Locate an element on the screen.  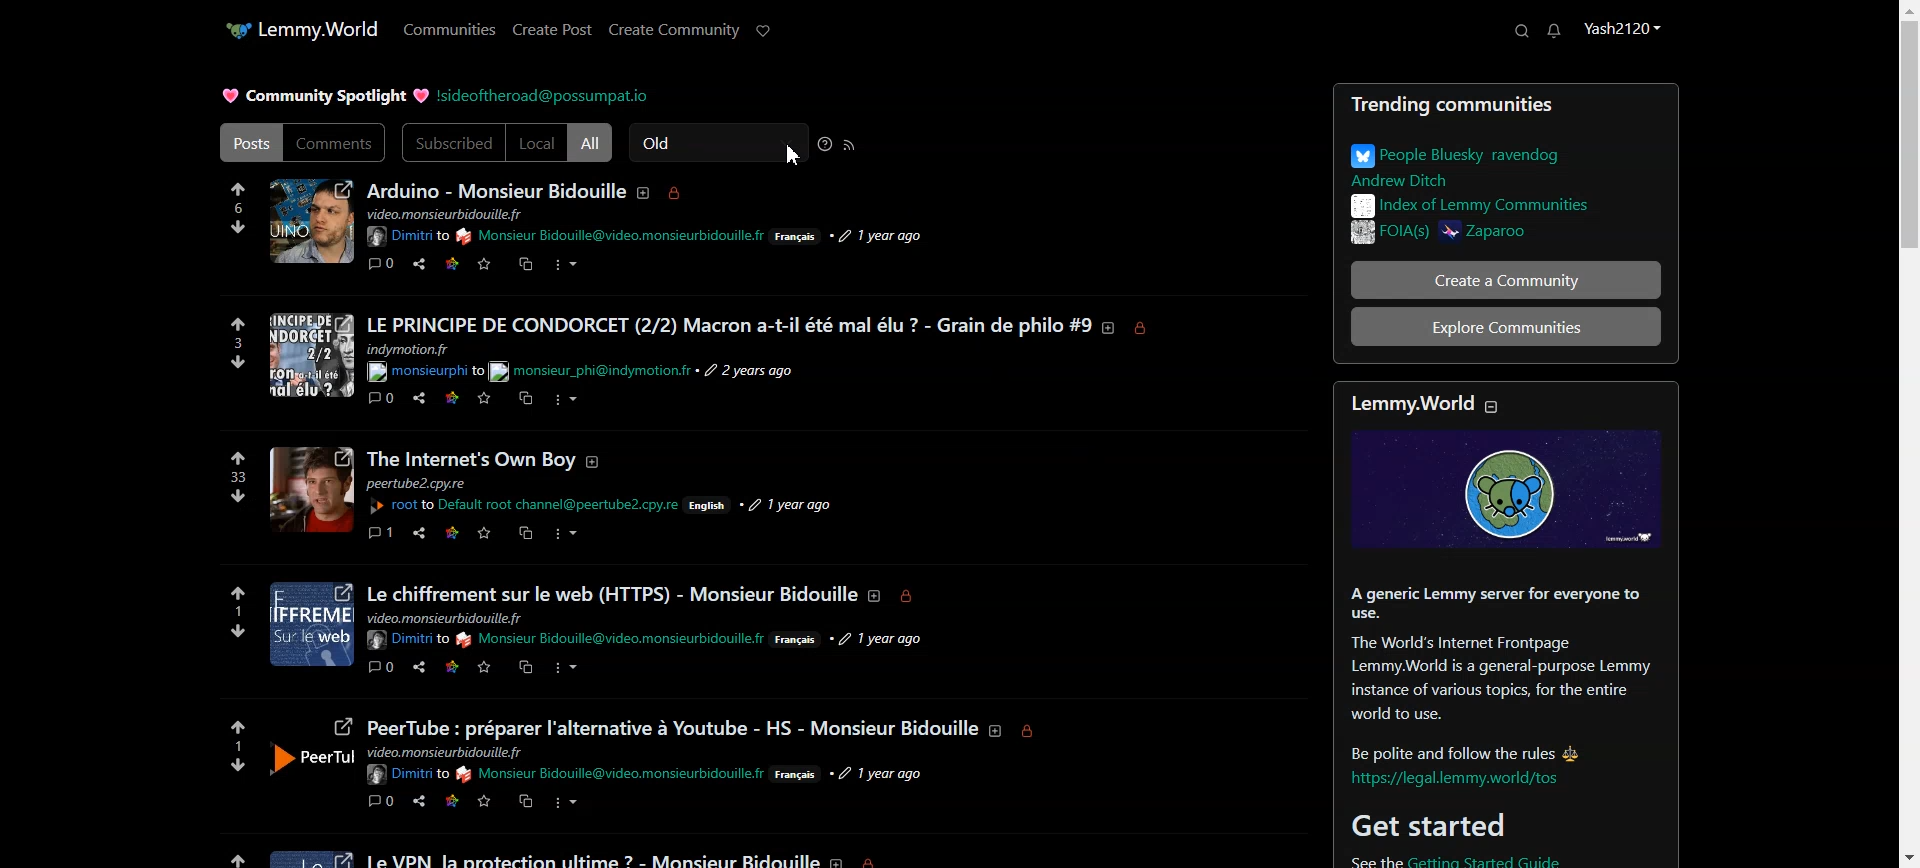
collapse is located at coordinates (1503, 405).